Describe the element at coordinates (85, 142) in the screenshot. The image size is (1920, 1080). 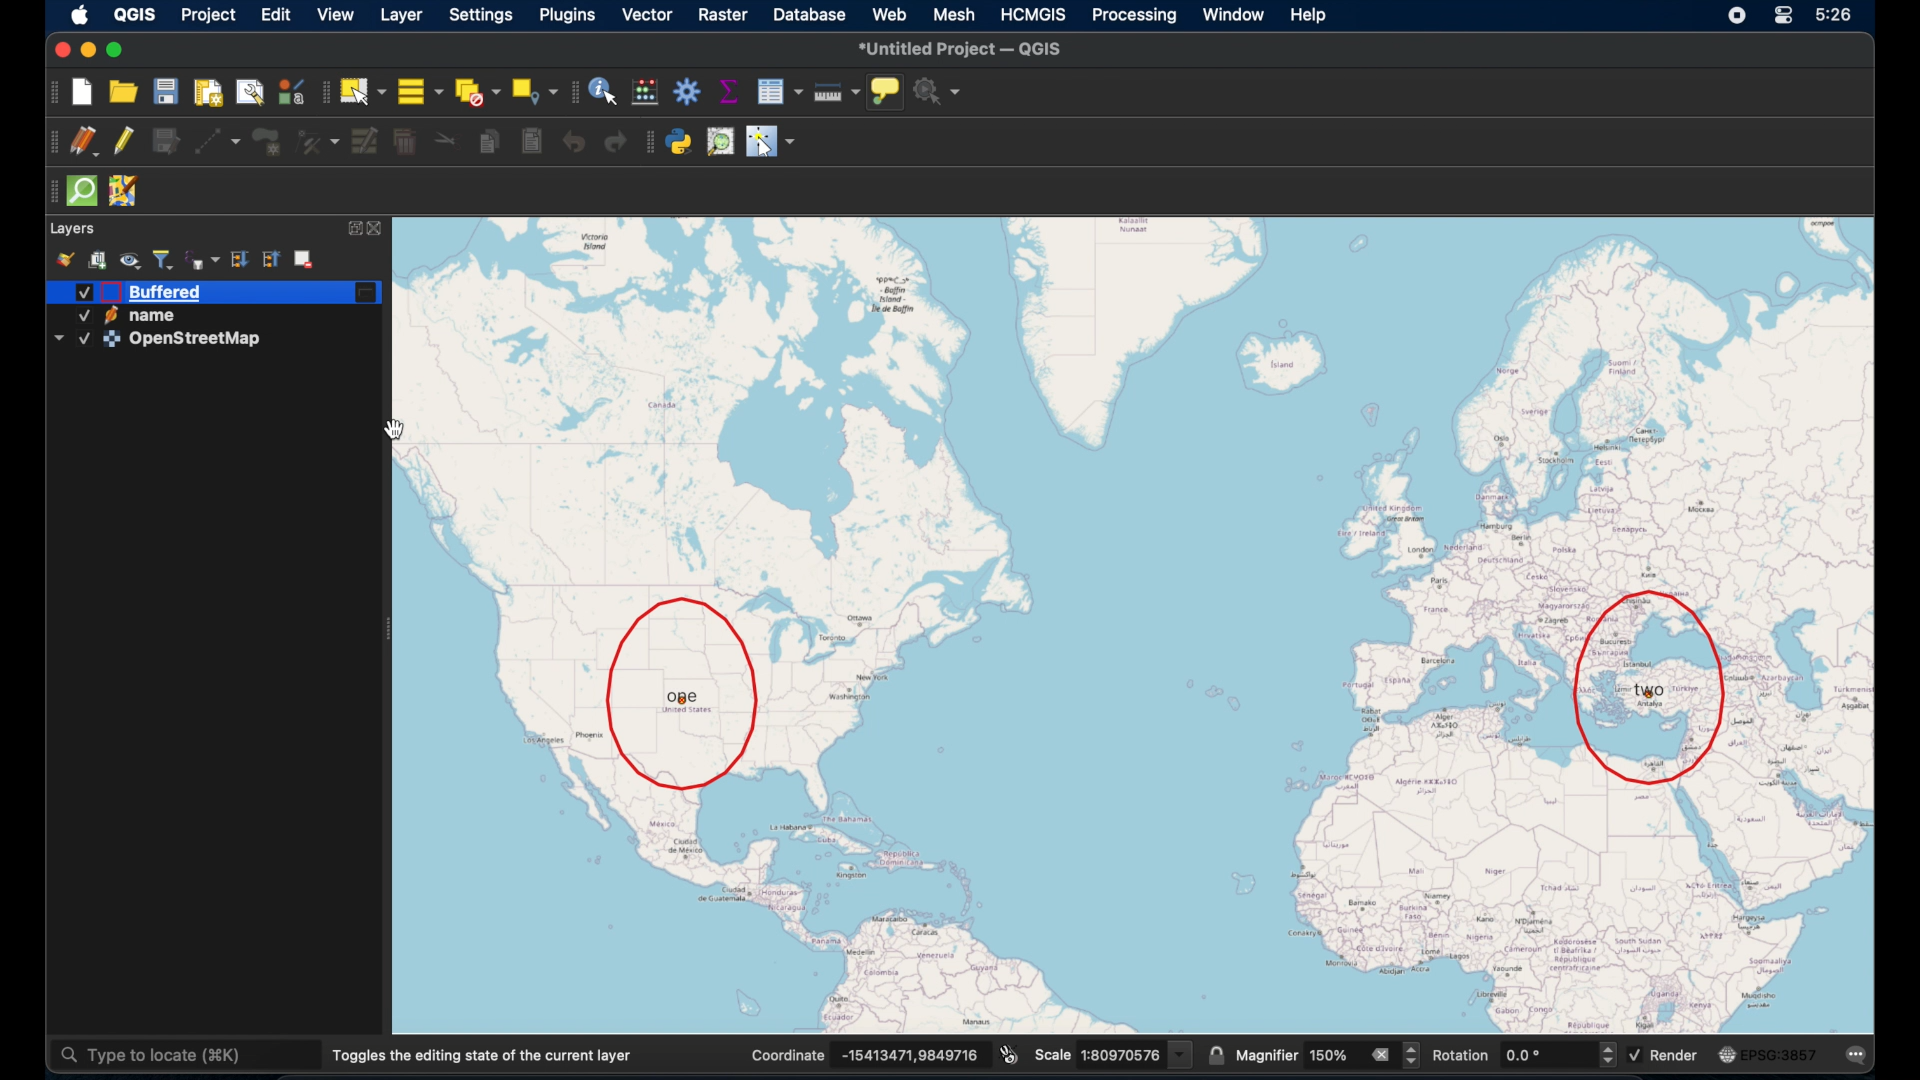
I see `current edits` at that location.